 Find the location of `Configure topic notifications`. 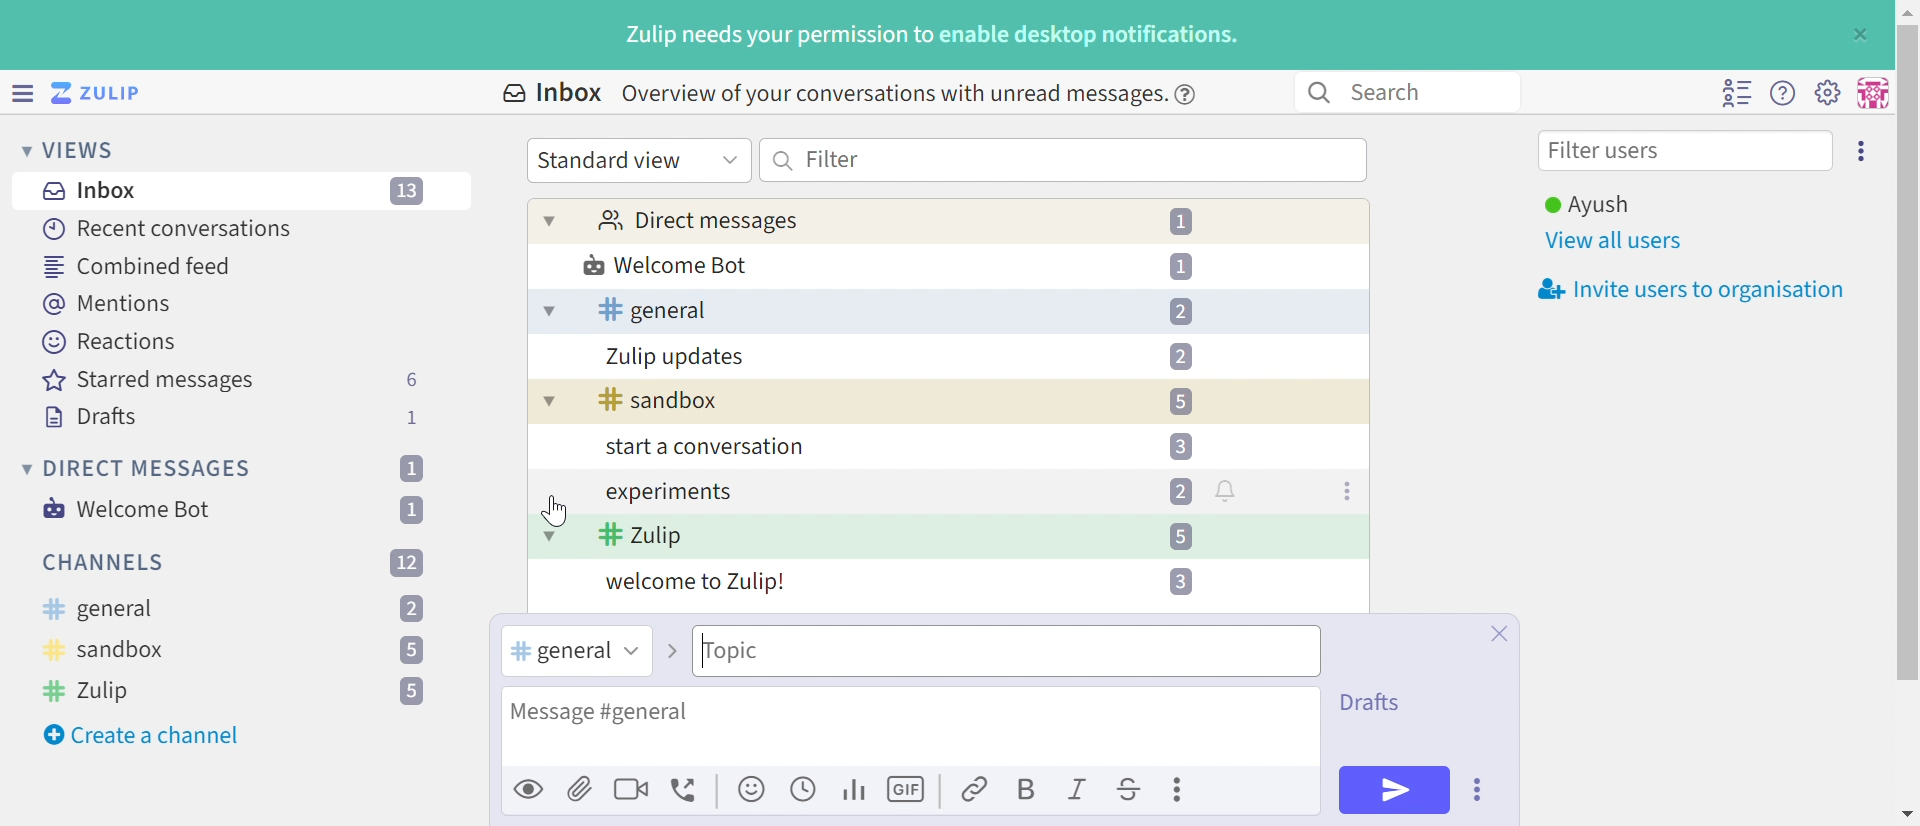

Configure topic notifications is located at coordinates (1229, 490).